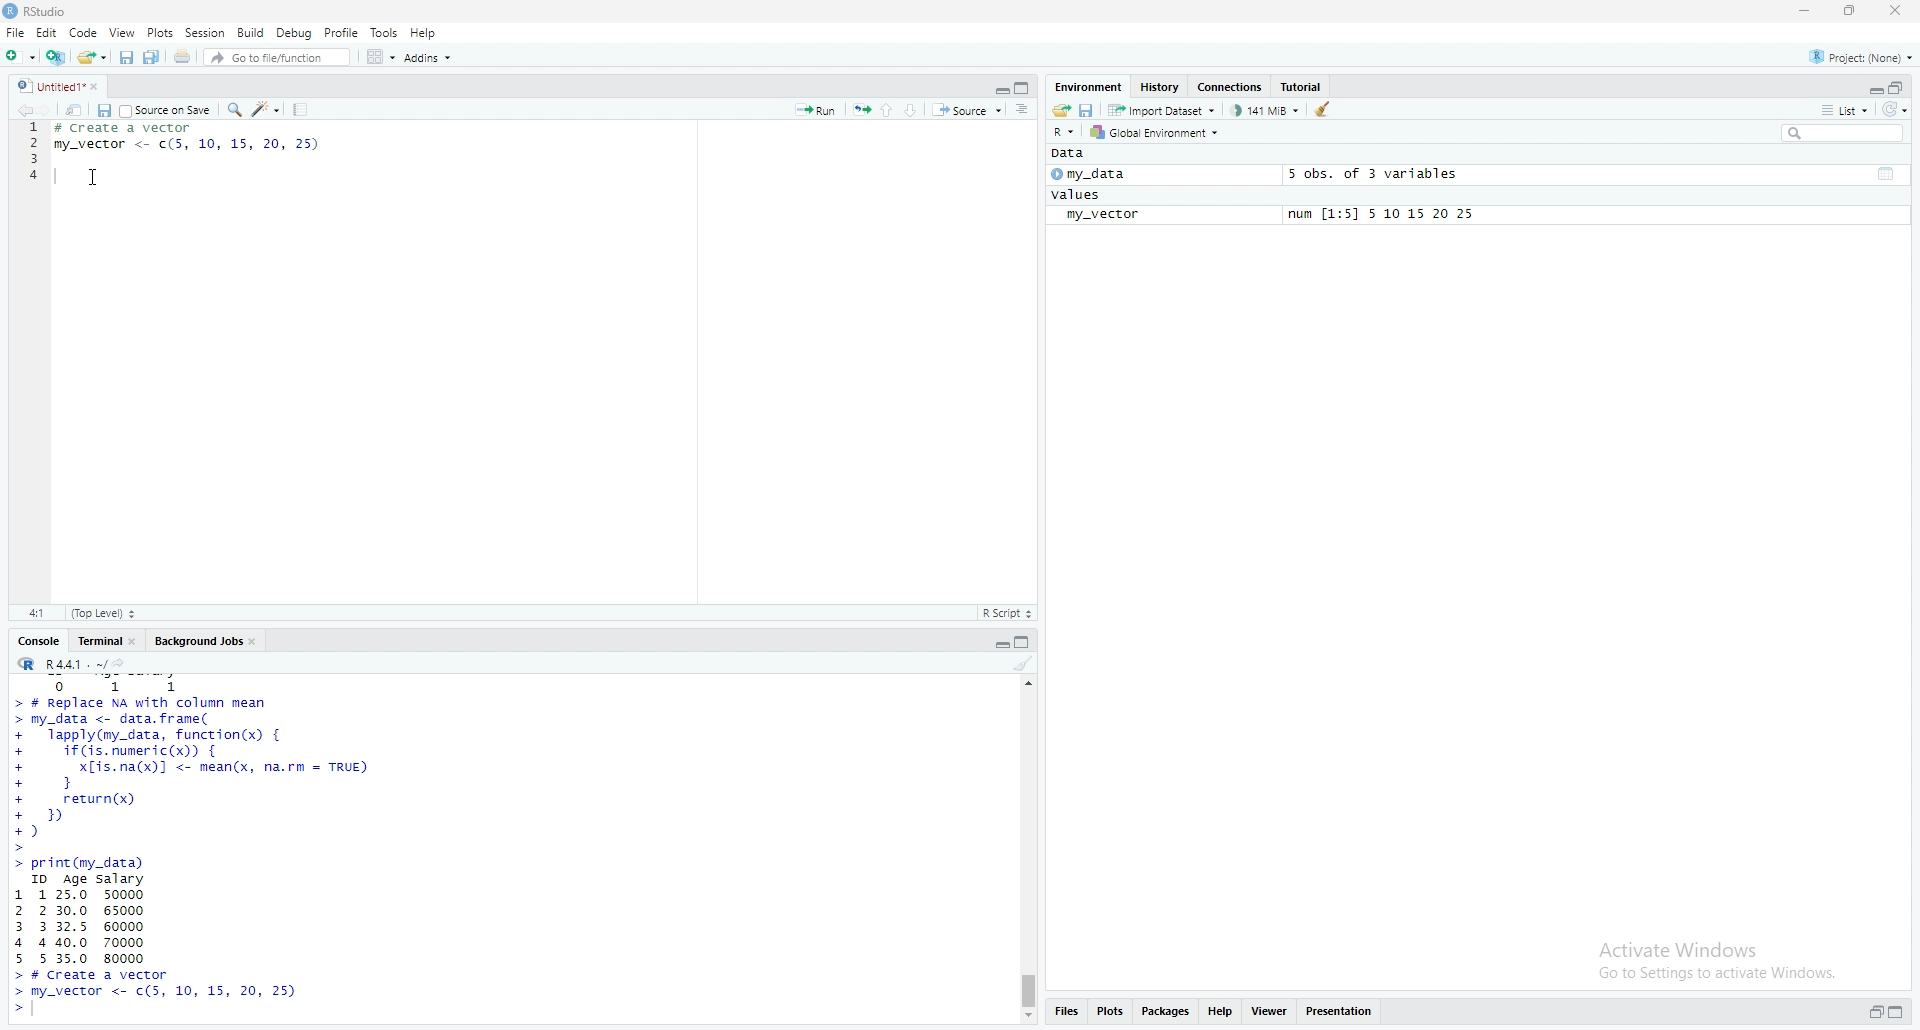 The height and width of the screenshot is (1030, 1920). Describe the element at coordinates (35, 614) in the screenshot. I see `4:1` at that location.